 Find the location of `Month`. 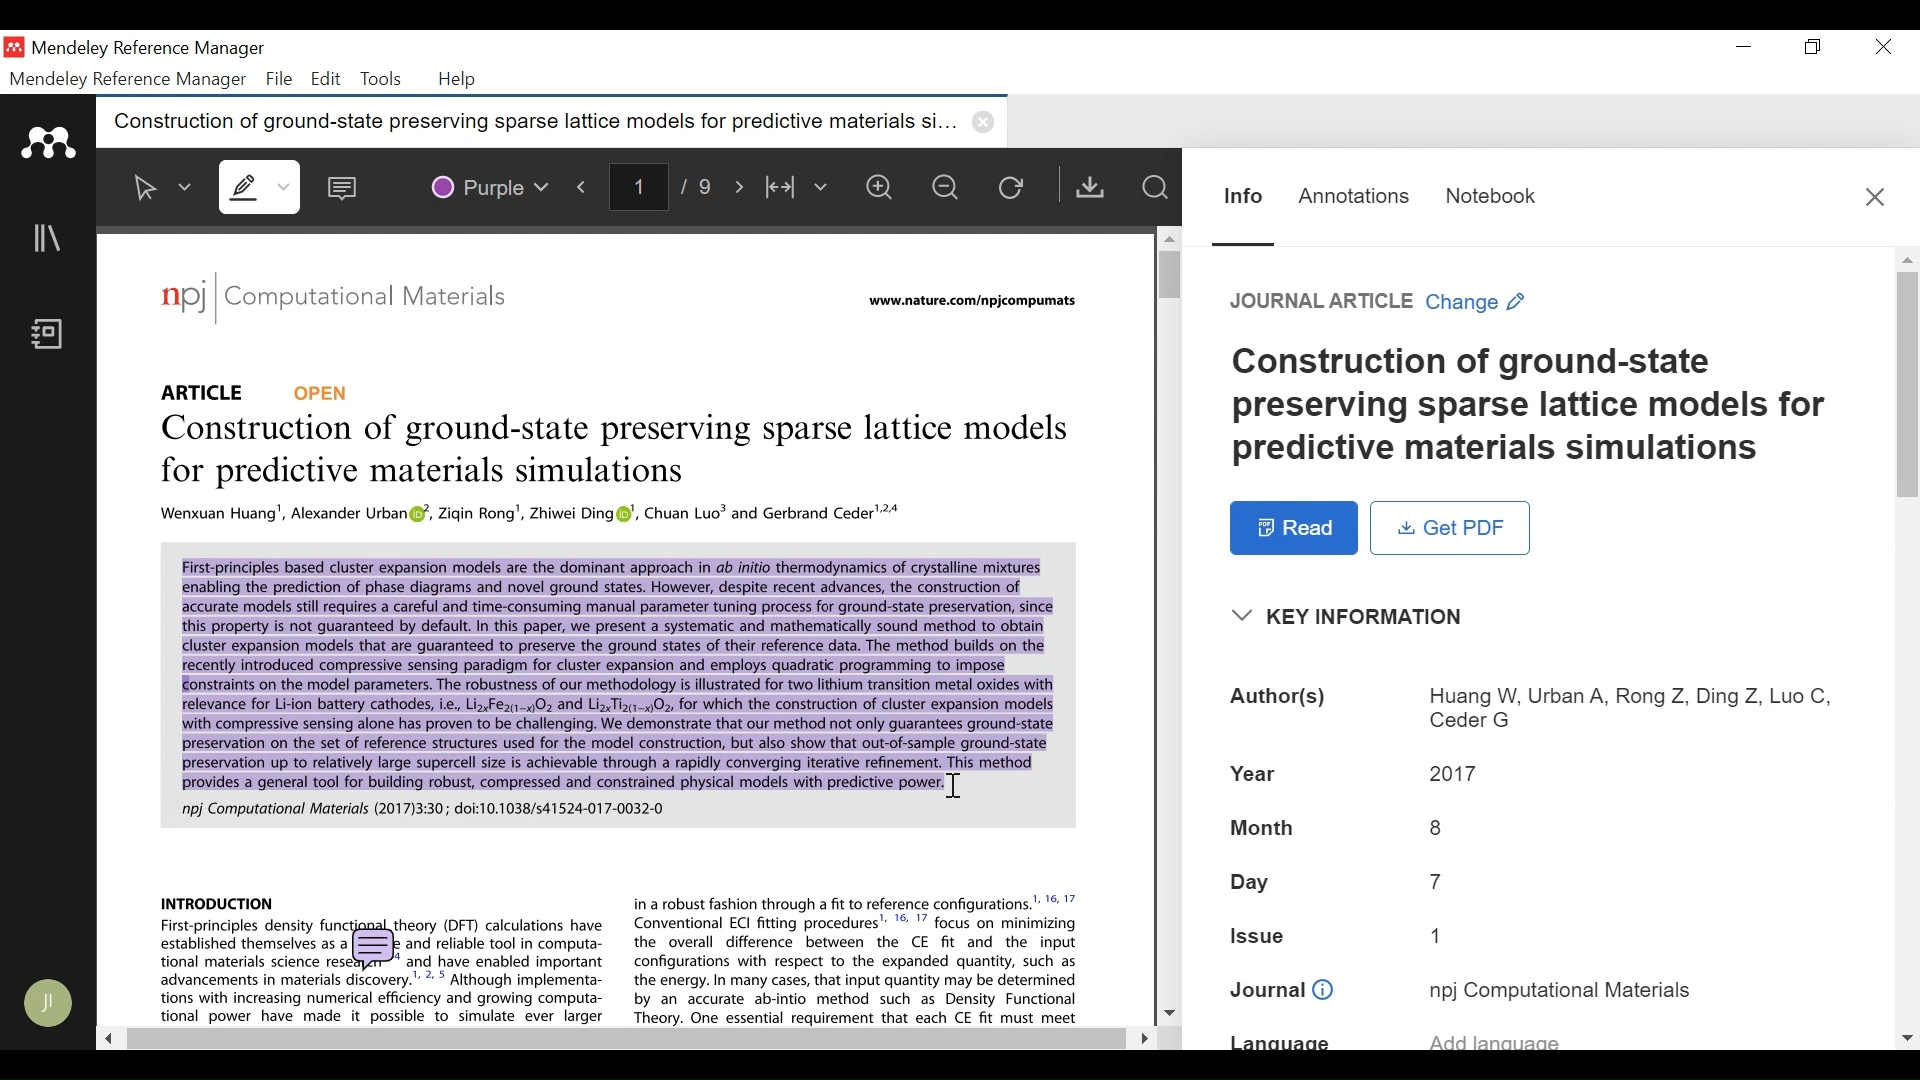

Month is located at coordinates (1437, 827).